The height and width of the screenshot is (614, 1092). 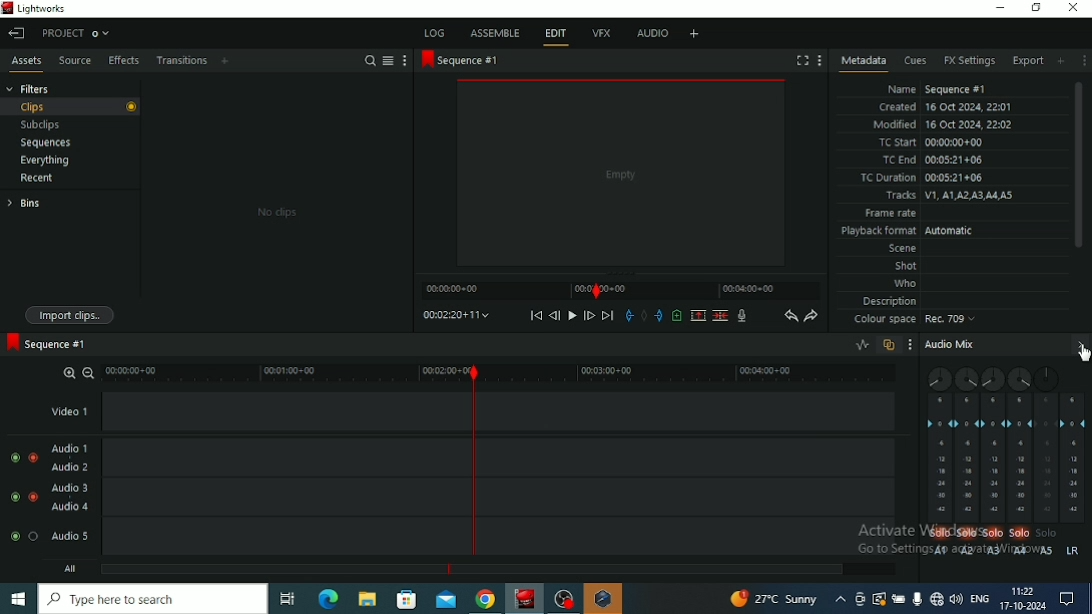 What do you see at coordinates (77, 34) in the screenshot?
I see `Show/change project details` at bounding box center [77, 34].